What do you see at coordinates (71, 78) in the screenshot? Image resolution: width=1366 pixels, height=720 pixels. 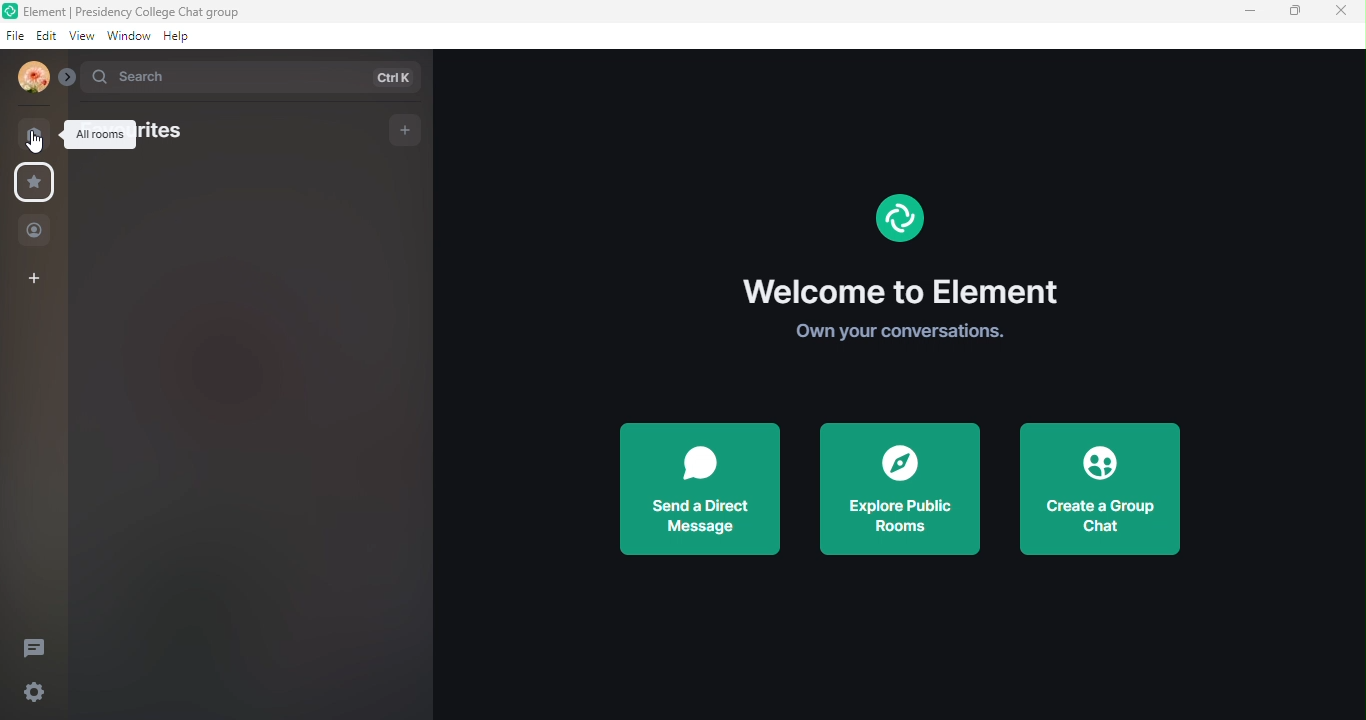 I see `expand` at bounding box center [71, 78].